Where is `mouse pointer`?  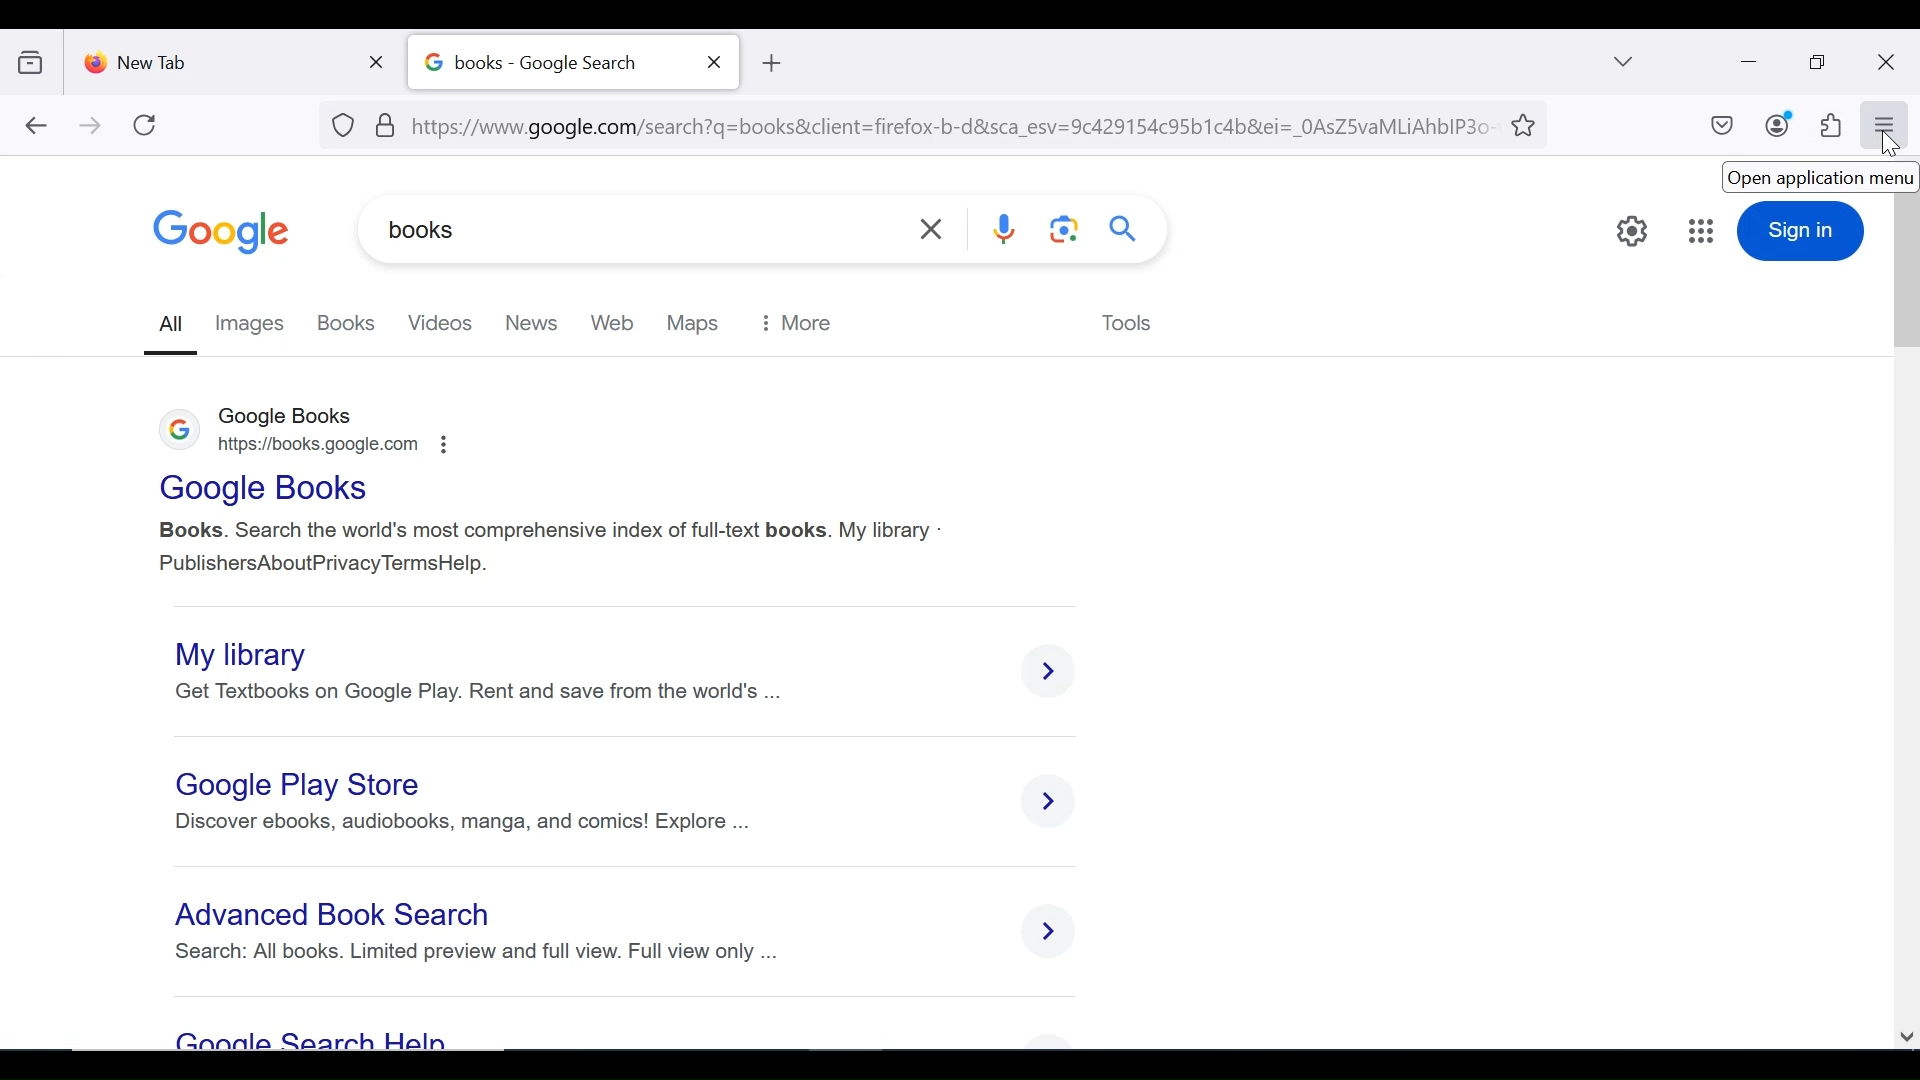 mouse pointer is located at coordinates (1889, 149).